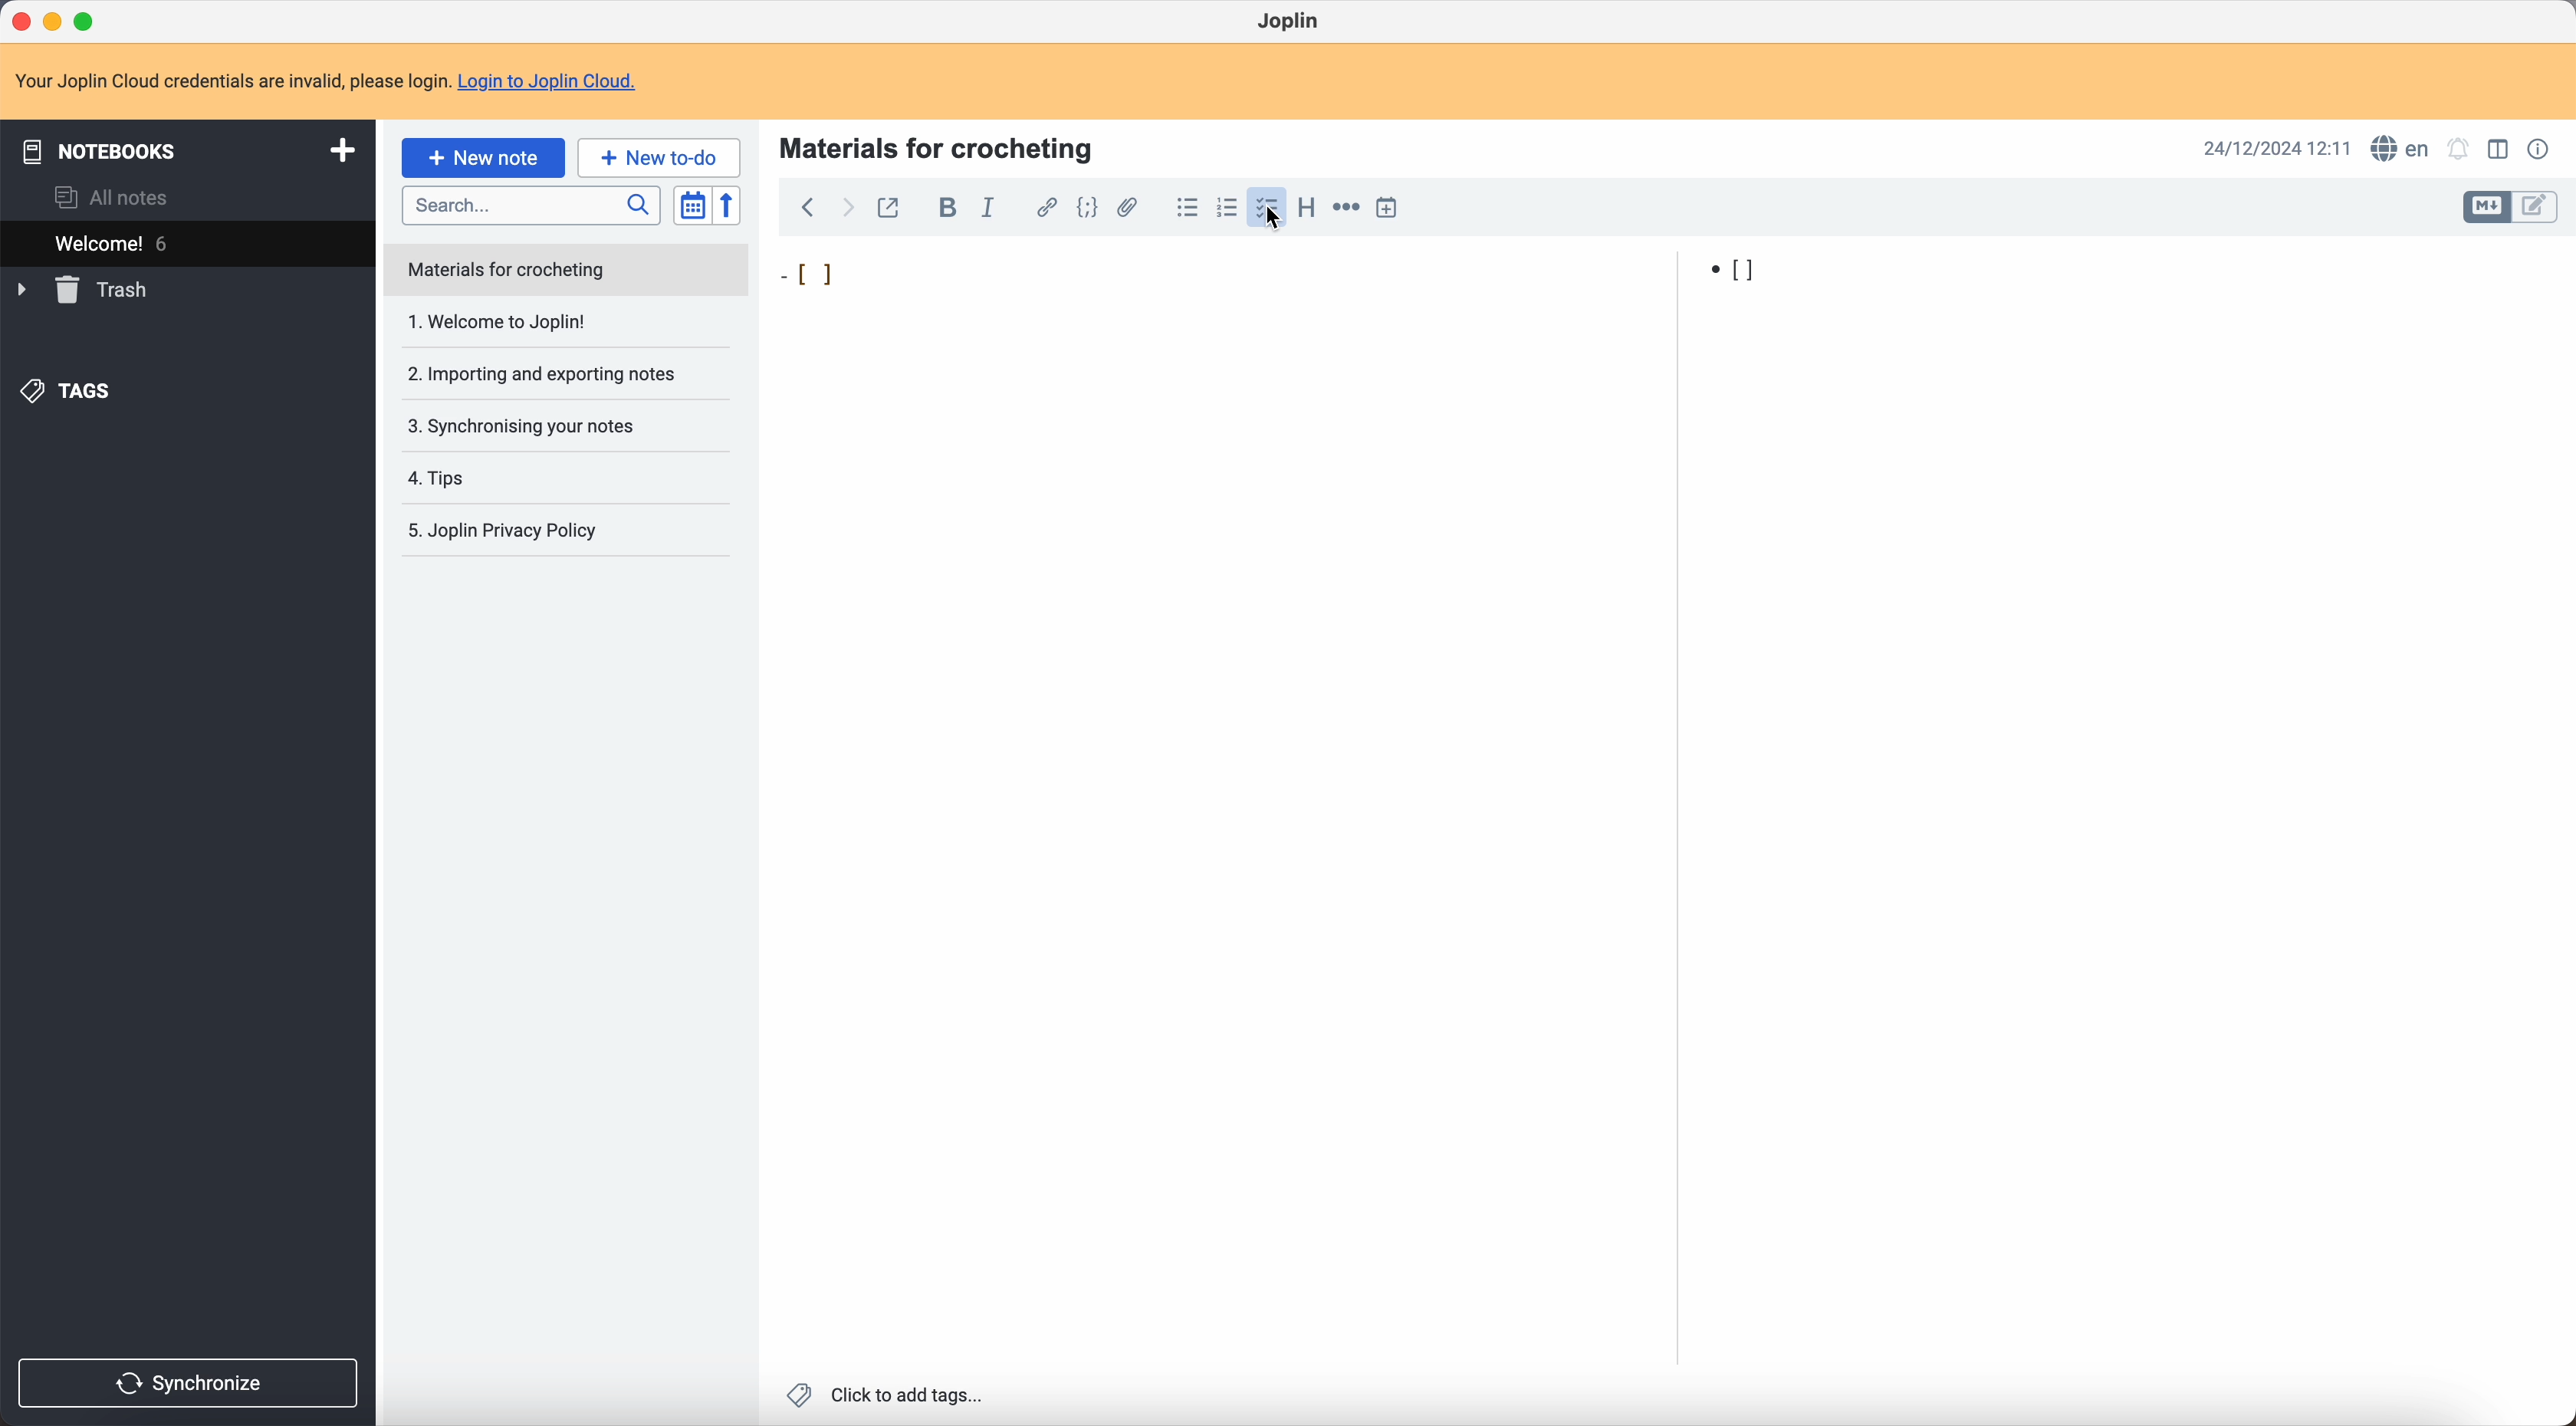  I want to click on toggle edit layout, so click(2538, 205).